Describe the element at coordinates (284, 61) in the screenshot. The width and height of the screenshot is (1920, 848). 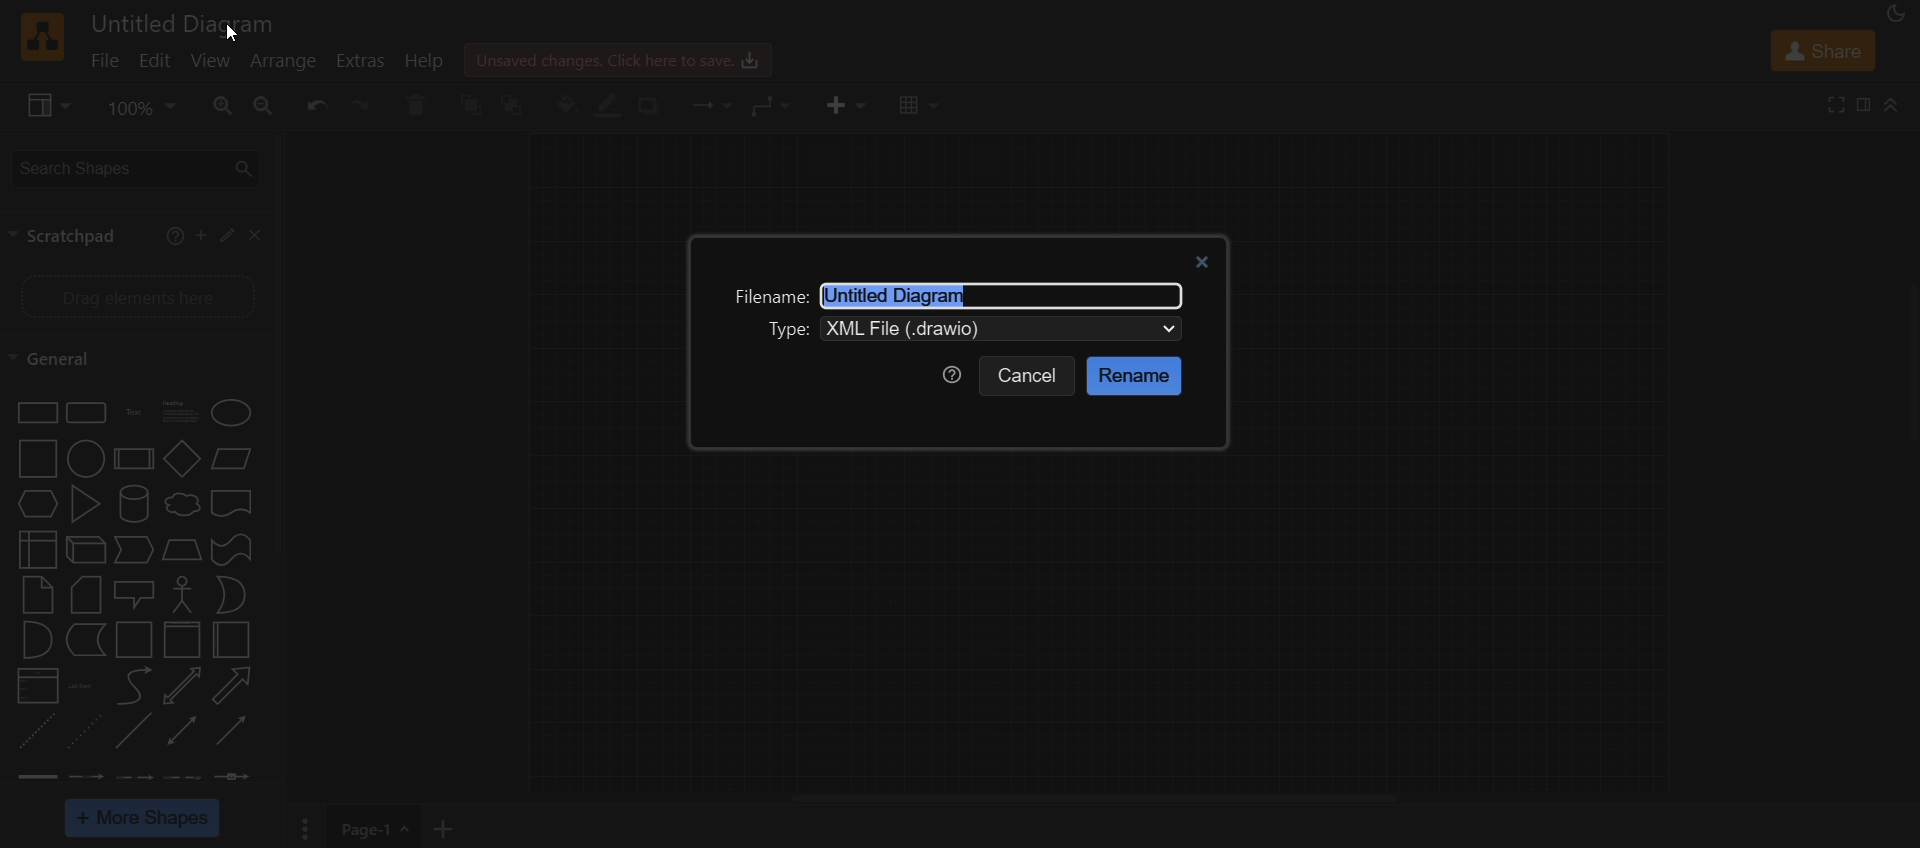
I see `arrange` at that location.